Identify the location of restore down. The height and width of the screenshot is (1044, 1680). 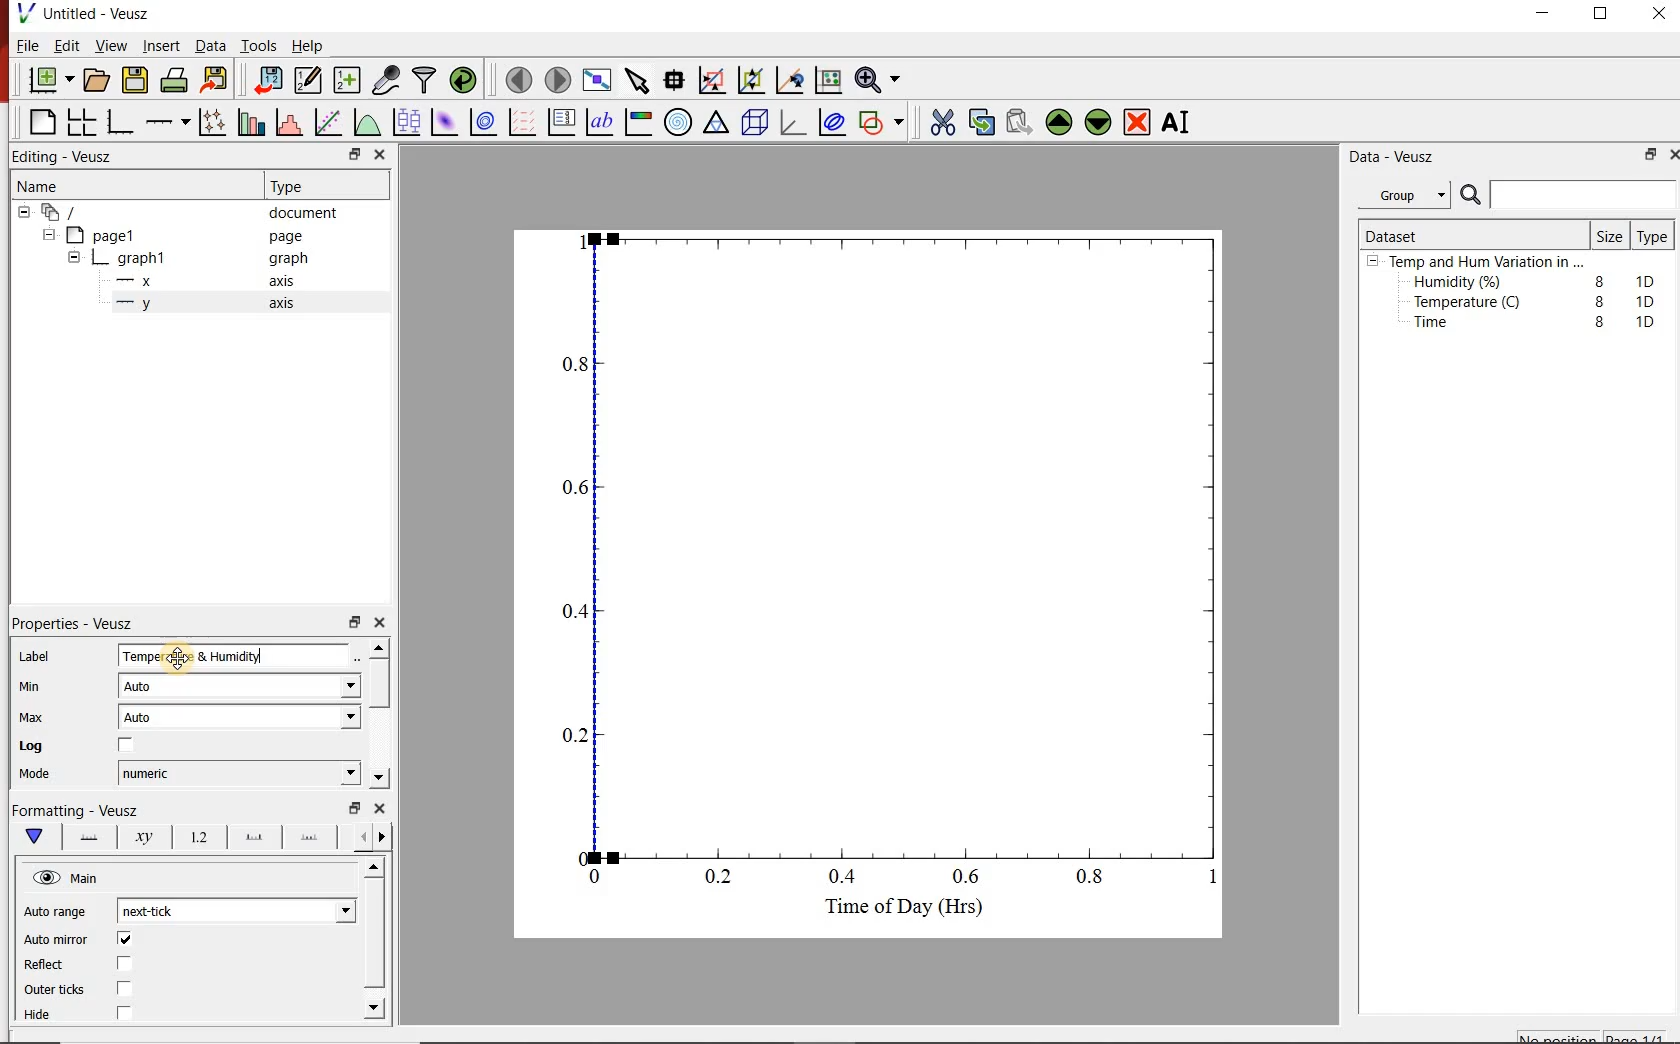
(342, 154).